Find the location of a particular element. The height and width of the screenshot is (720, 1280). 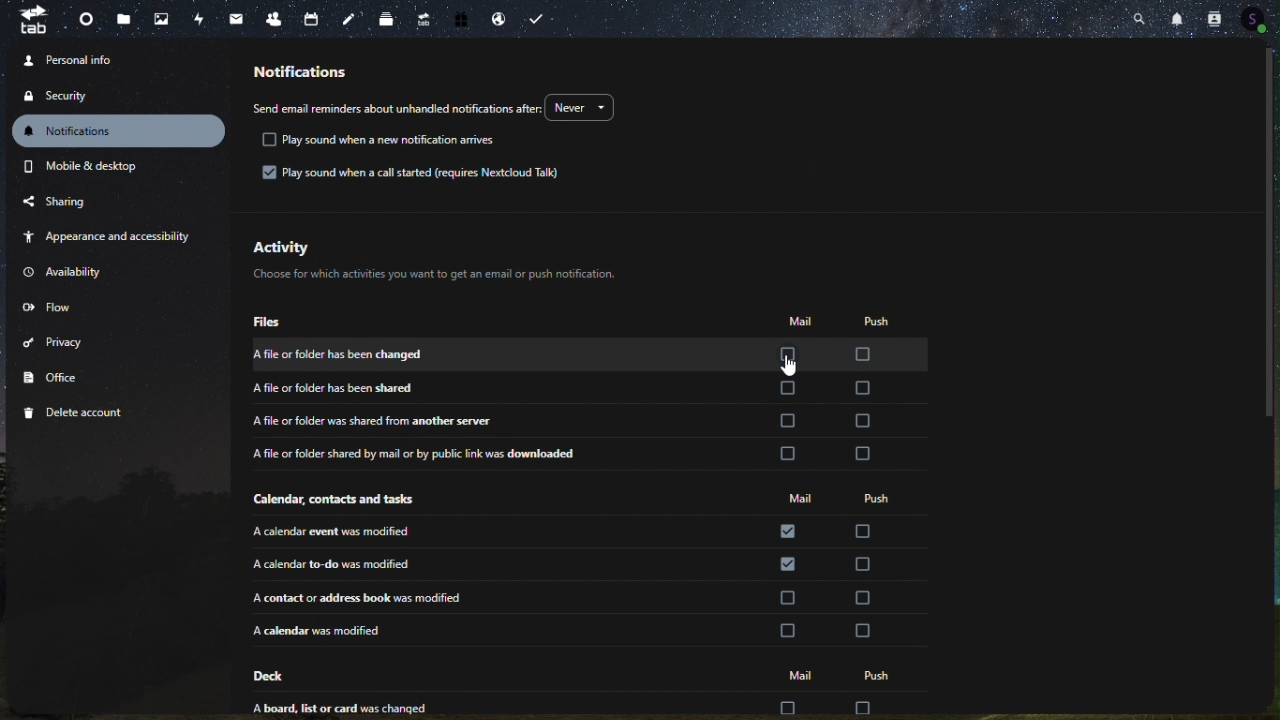

email hosting is located at coordinates (496, 18).